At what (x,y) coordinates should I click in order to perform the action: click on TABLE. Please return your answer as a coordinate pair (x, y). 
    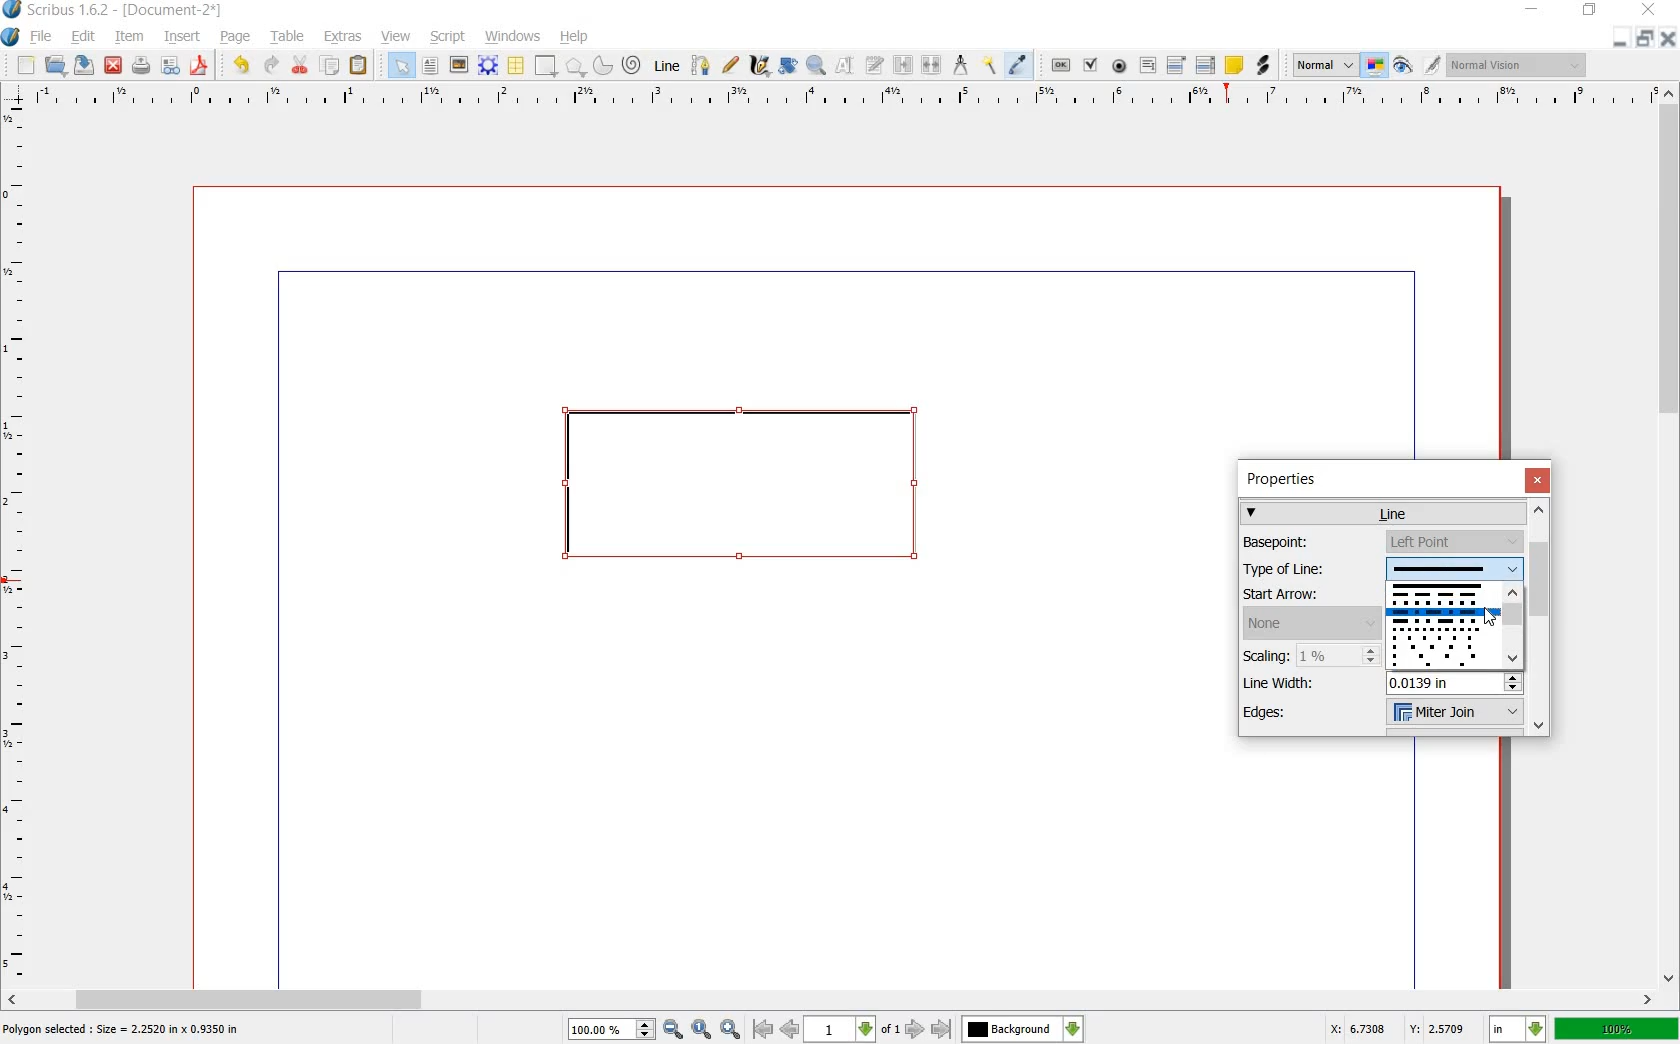
    Looking at the image, I should click on (517, 66).